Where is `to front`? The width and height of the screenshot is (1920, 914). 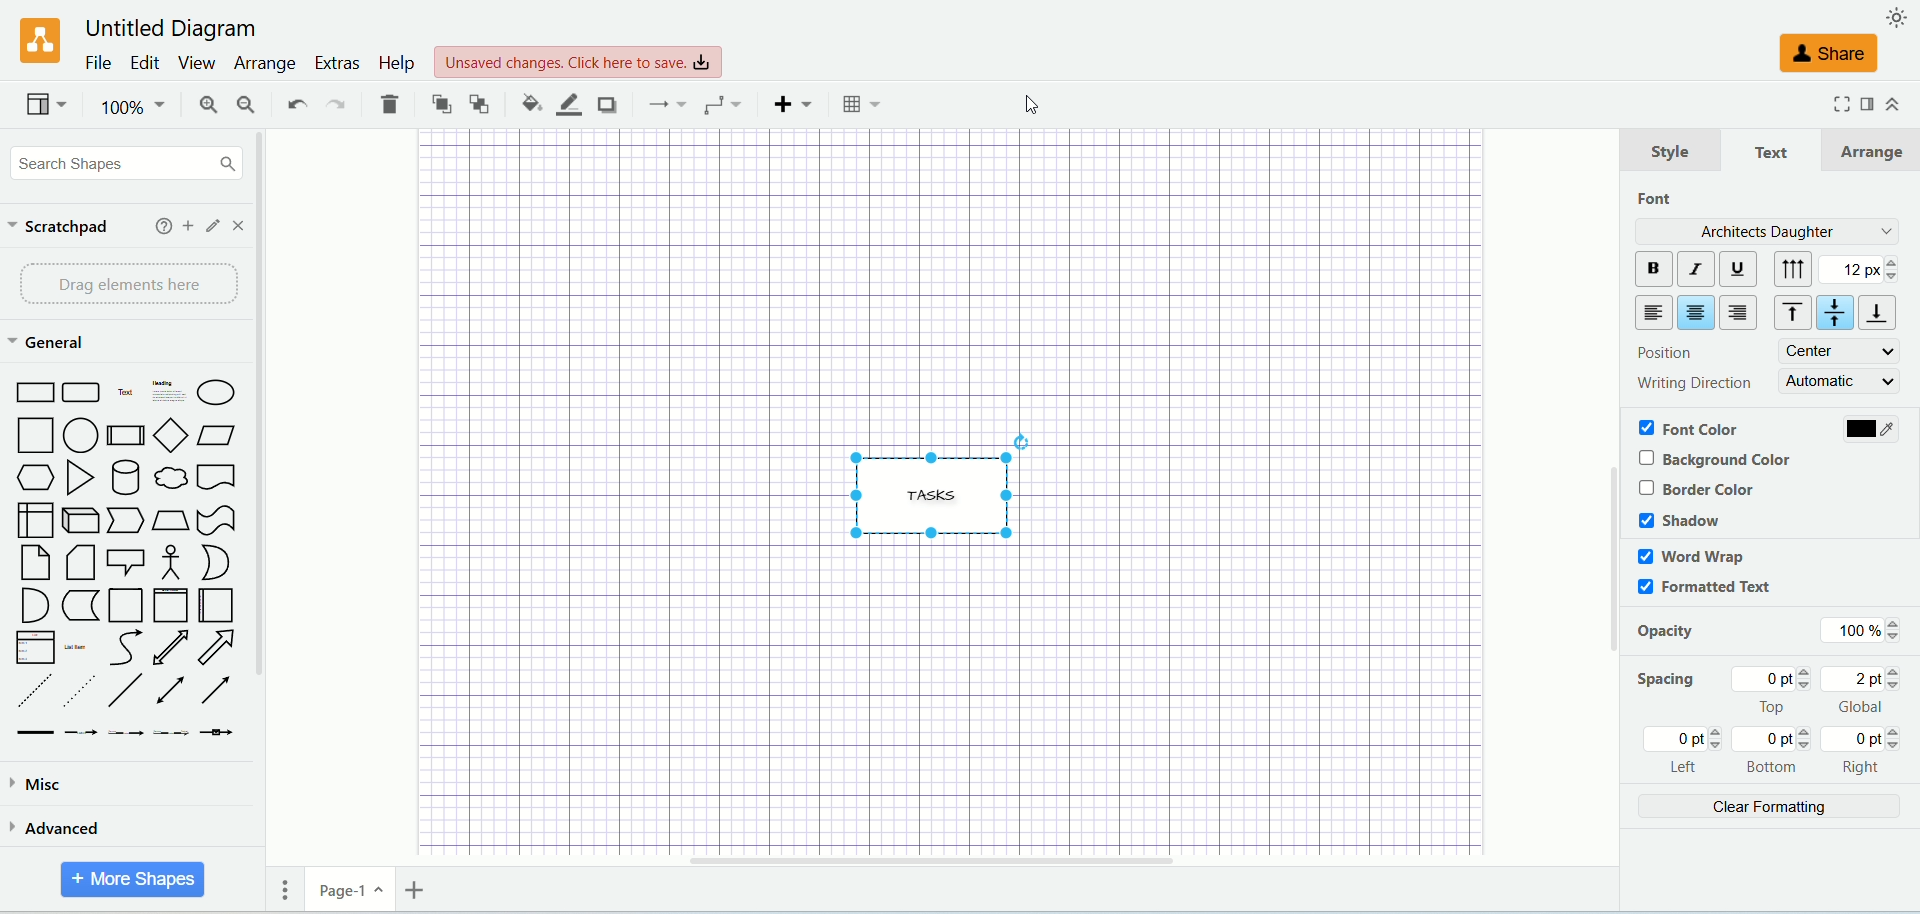 to front is located at coordinates (437, 102).